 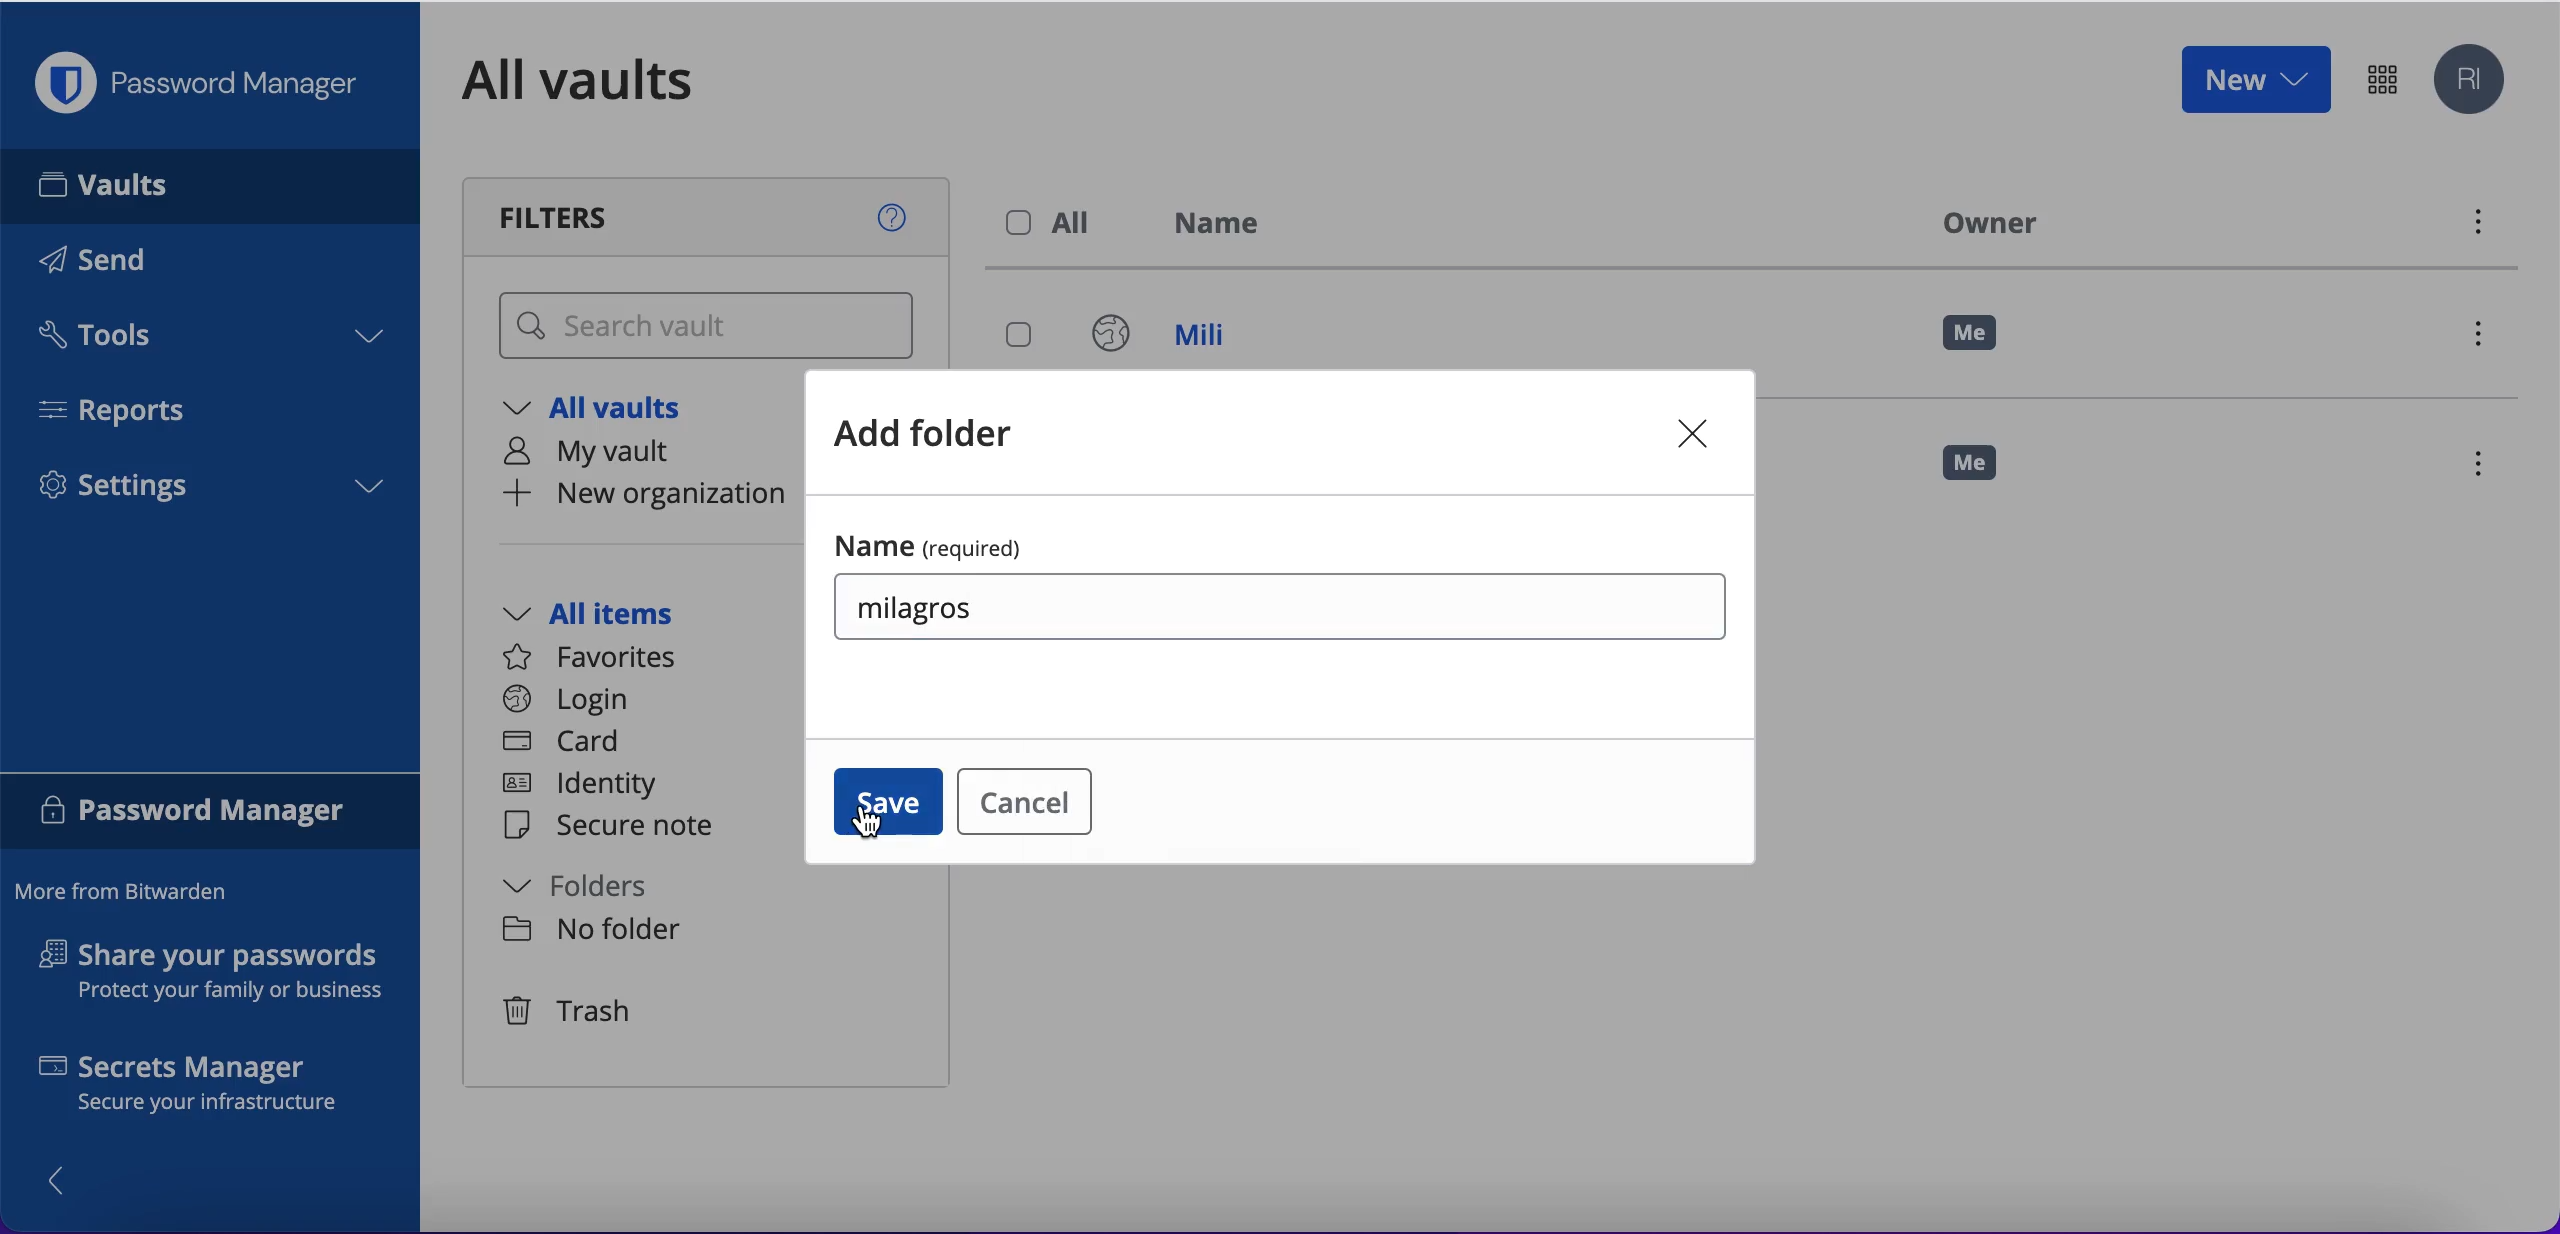 What do you see at coordinates (2382, 78) in the screenshot?
I see `password manager` at bounding box center [2382, 78].